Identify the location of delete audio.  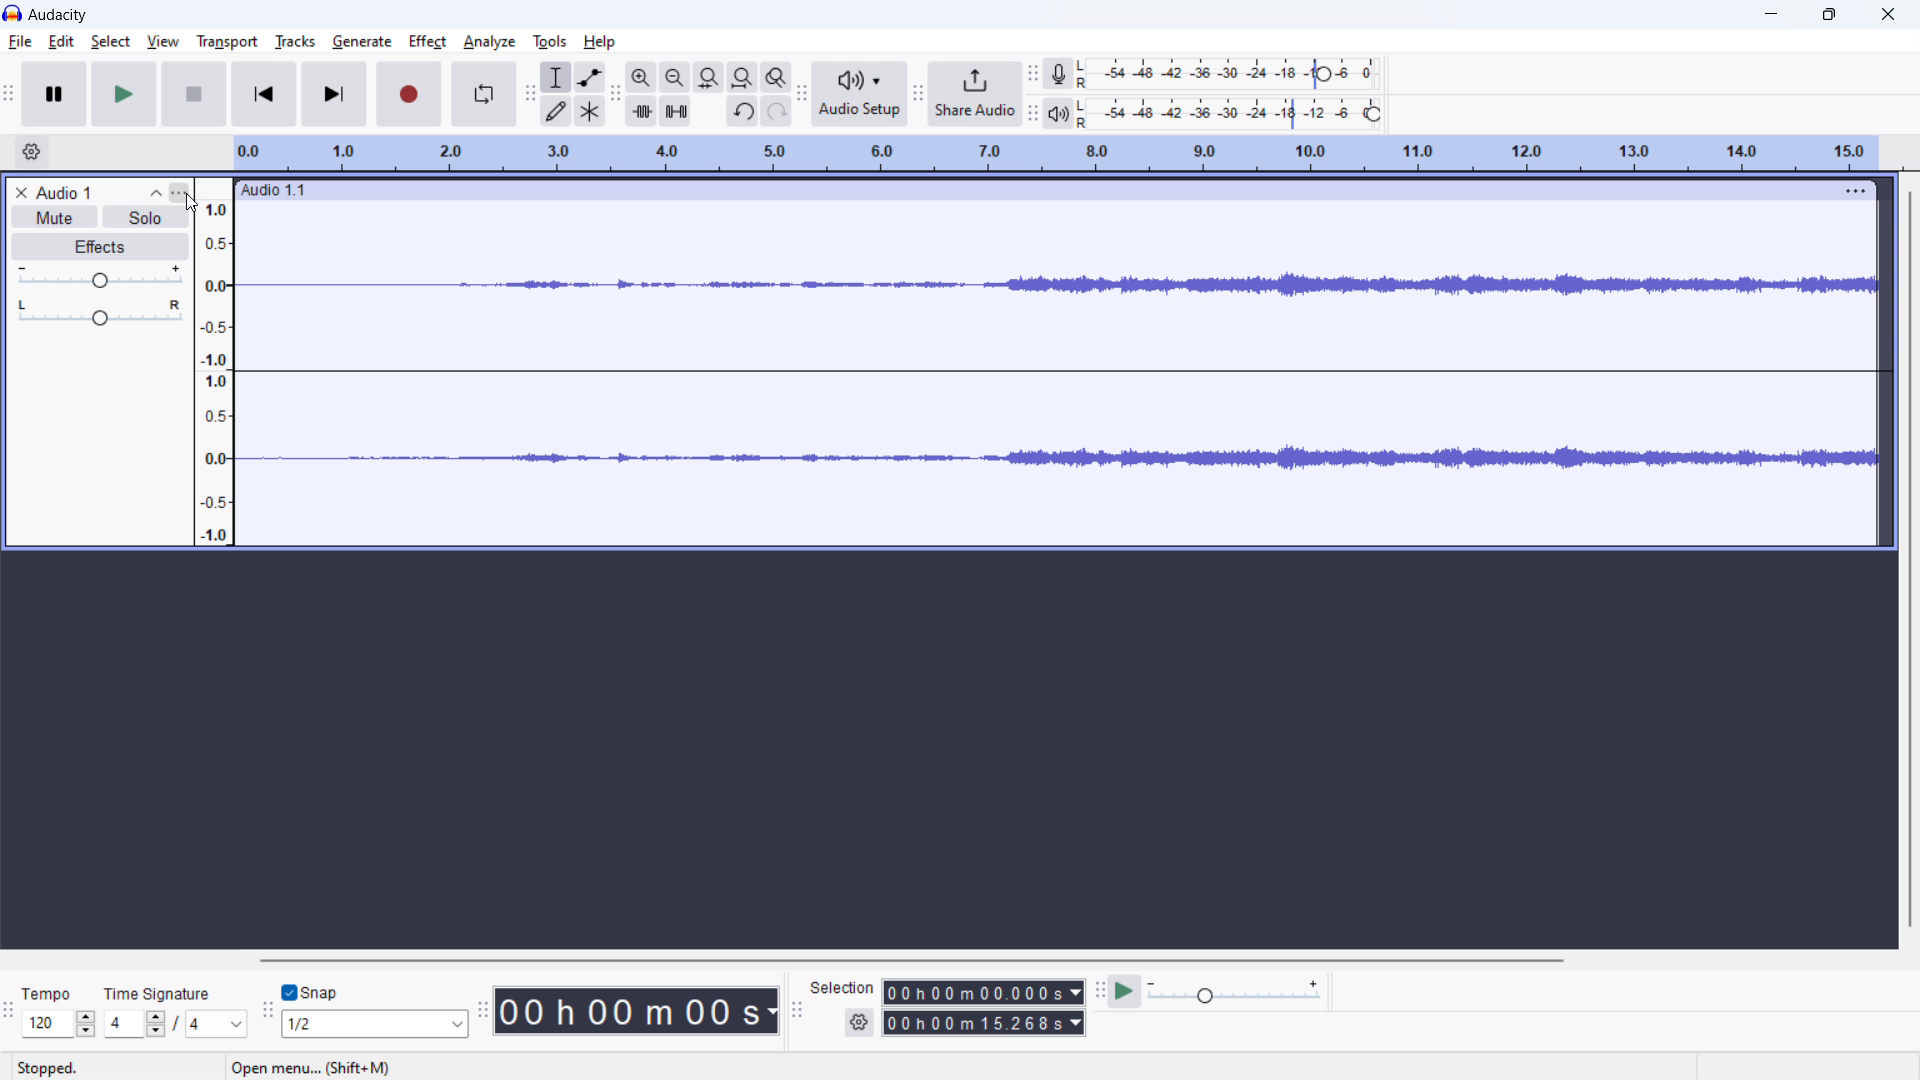
(20, 193).